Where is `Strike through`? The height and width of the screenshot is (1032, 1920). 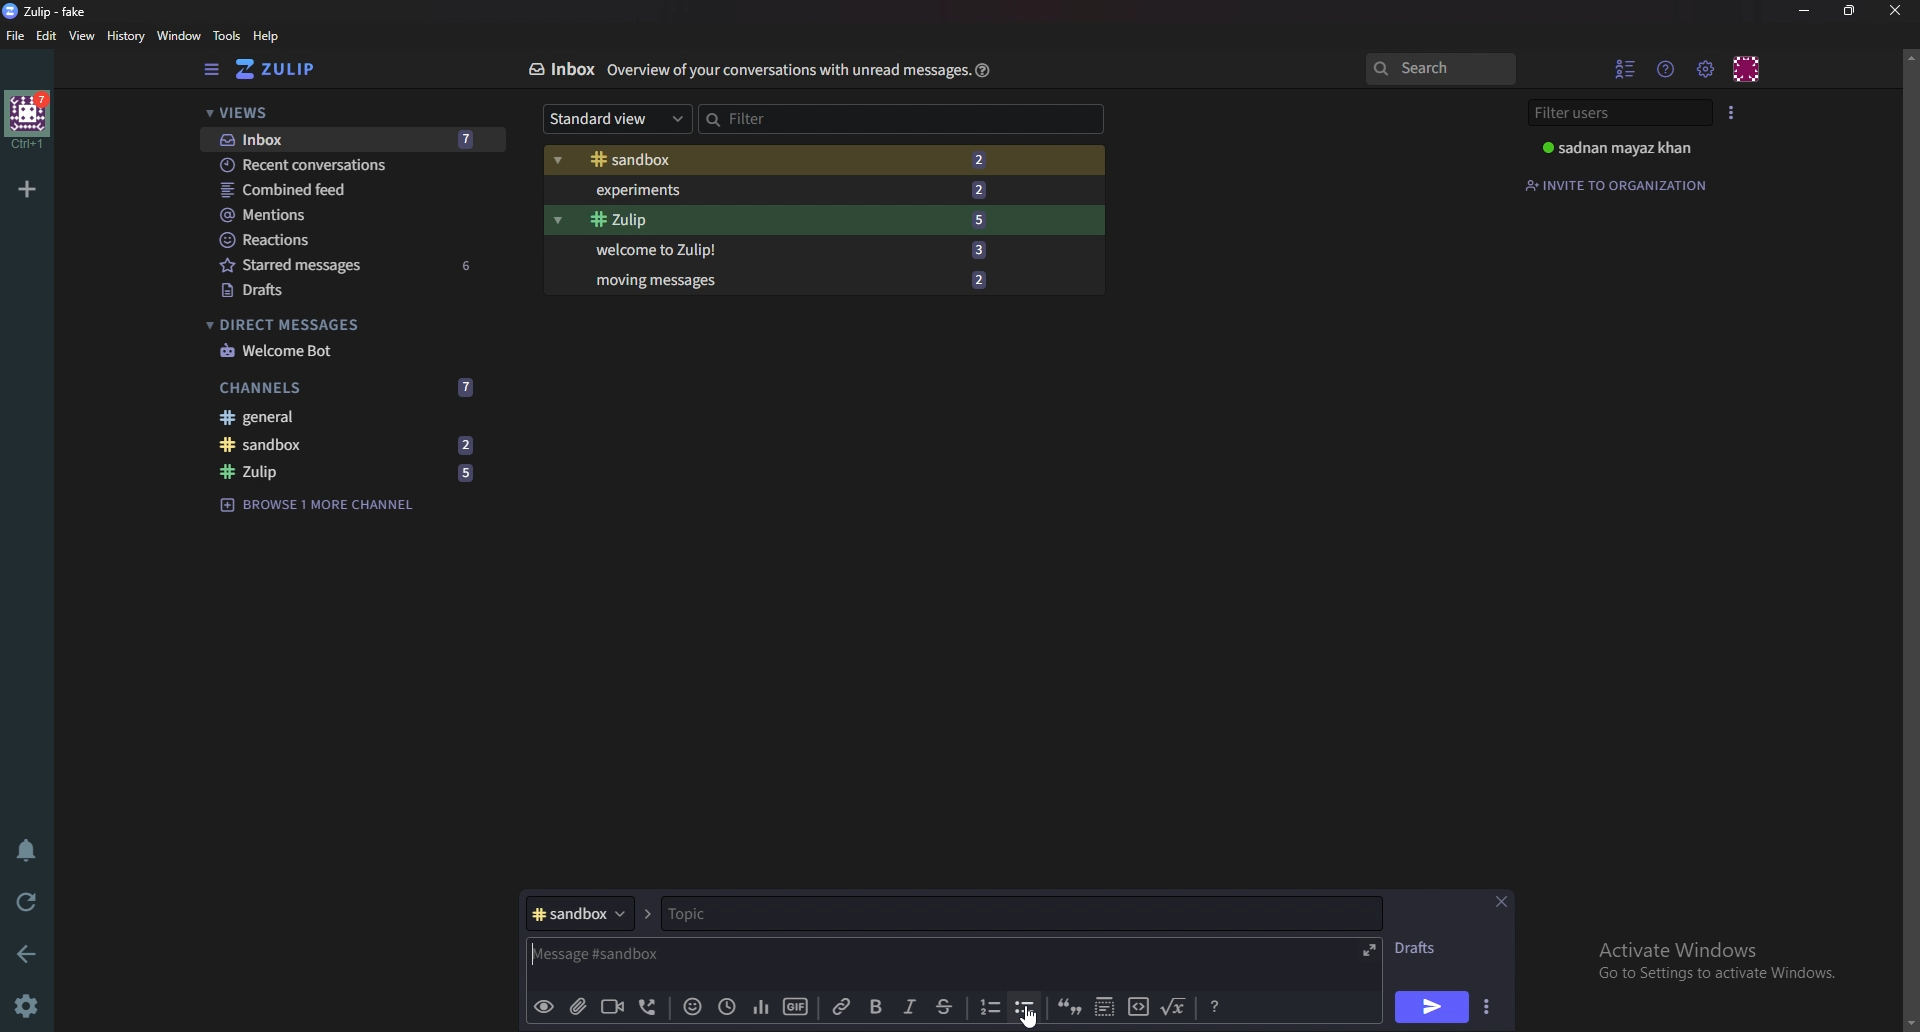 Strike through is located at coordinates (944, 1007).